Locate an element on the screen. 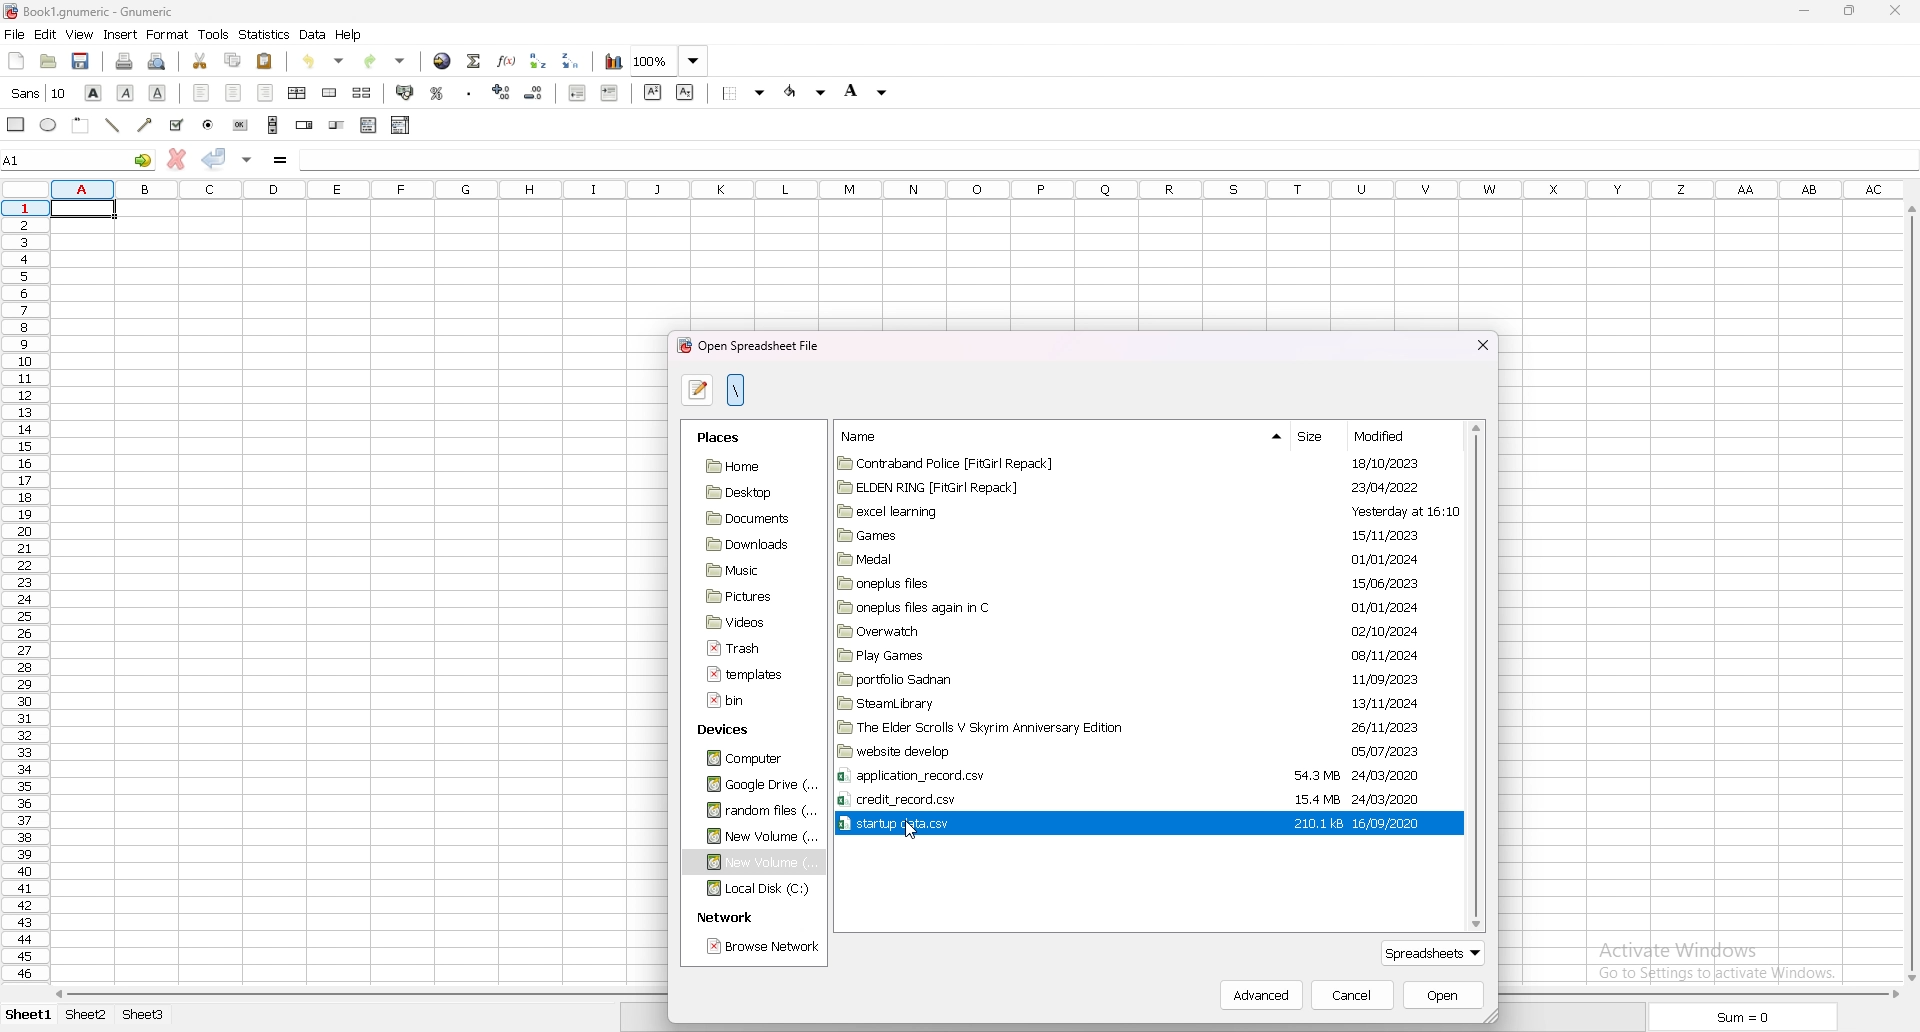 This screenshot has height=1032, width=1920. foreground is located at coordinates (807, 92).